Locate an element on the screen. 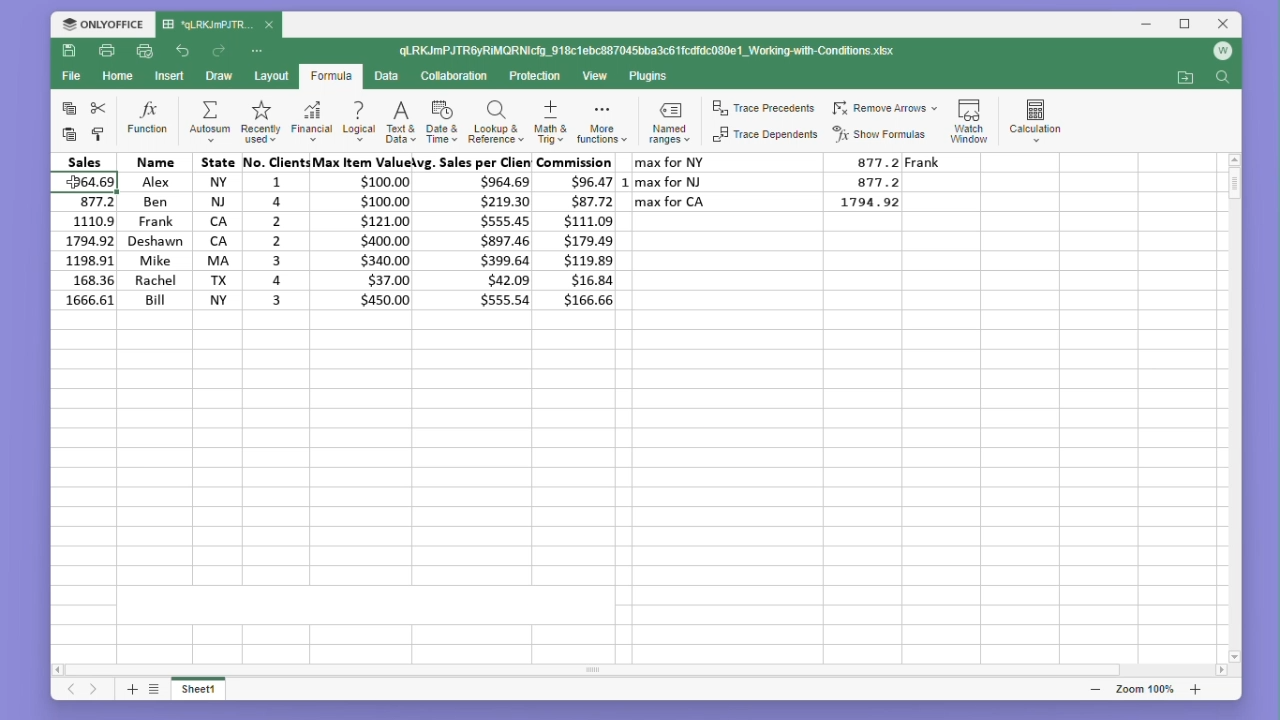  More functions is located at coordinates (604, 120).